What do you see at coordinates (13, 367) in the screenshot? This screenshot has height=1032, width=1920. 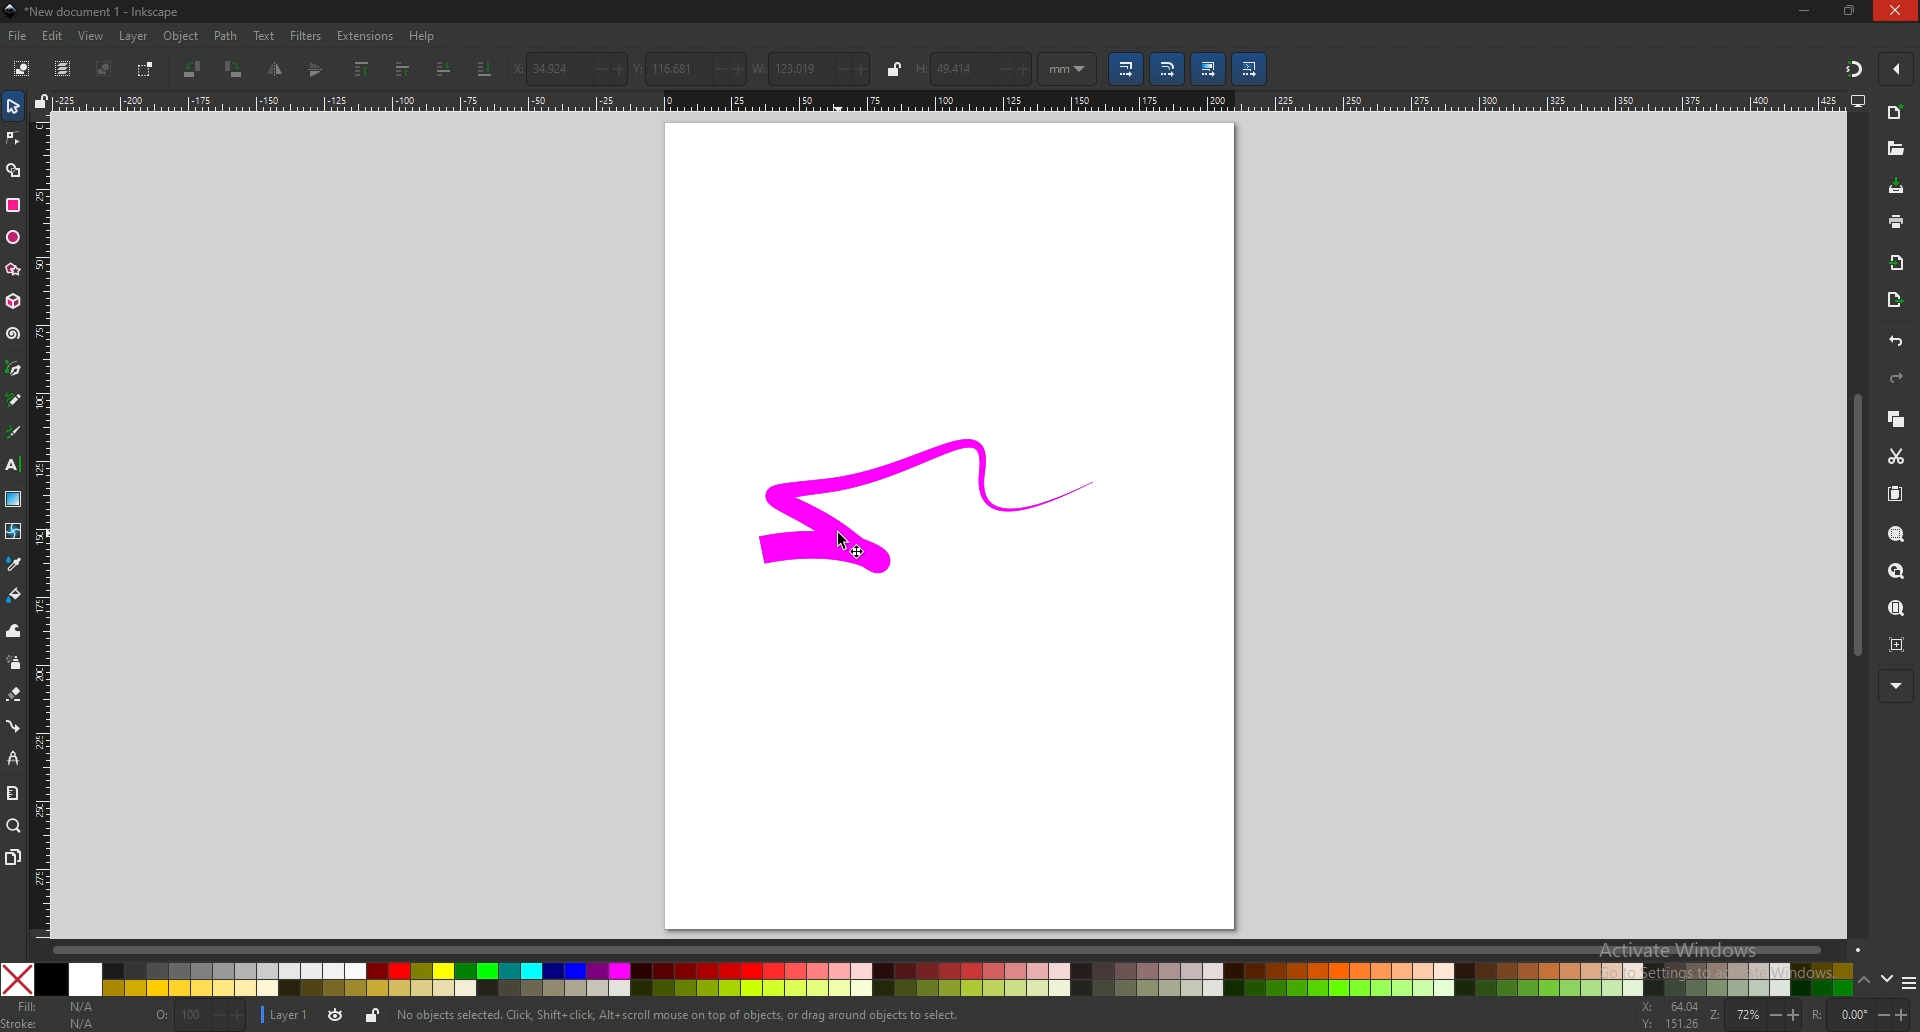 I see `pen` at bounding box center [13, 367].